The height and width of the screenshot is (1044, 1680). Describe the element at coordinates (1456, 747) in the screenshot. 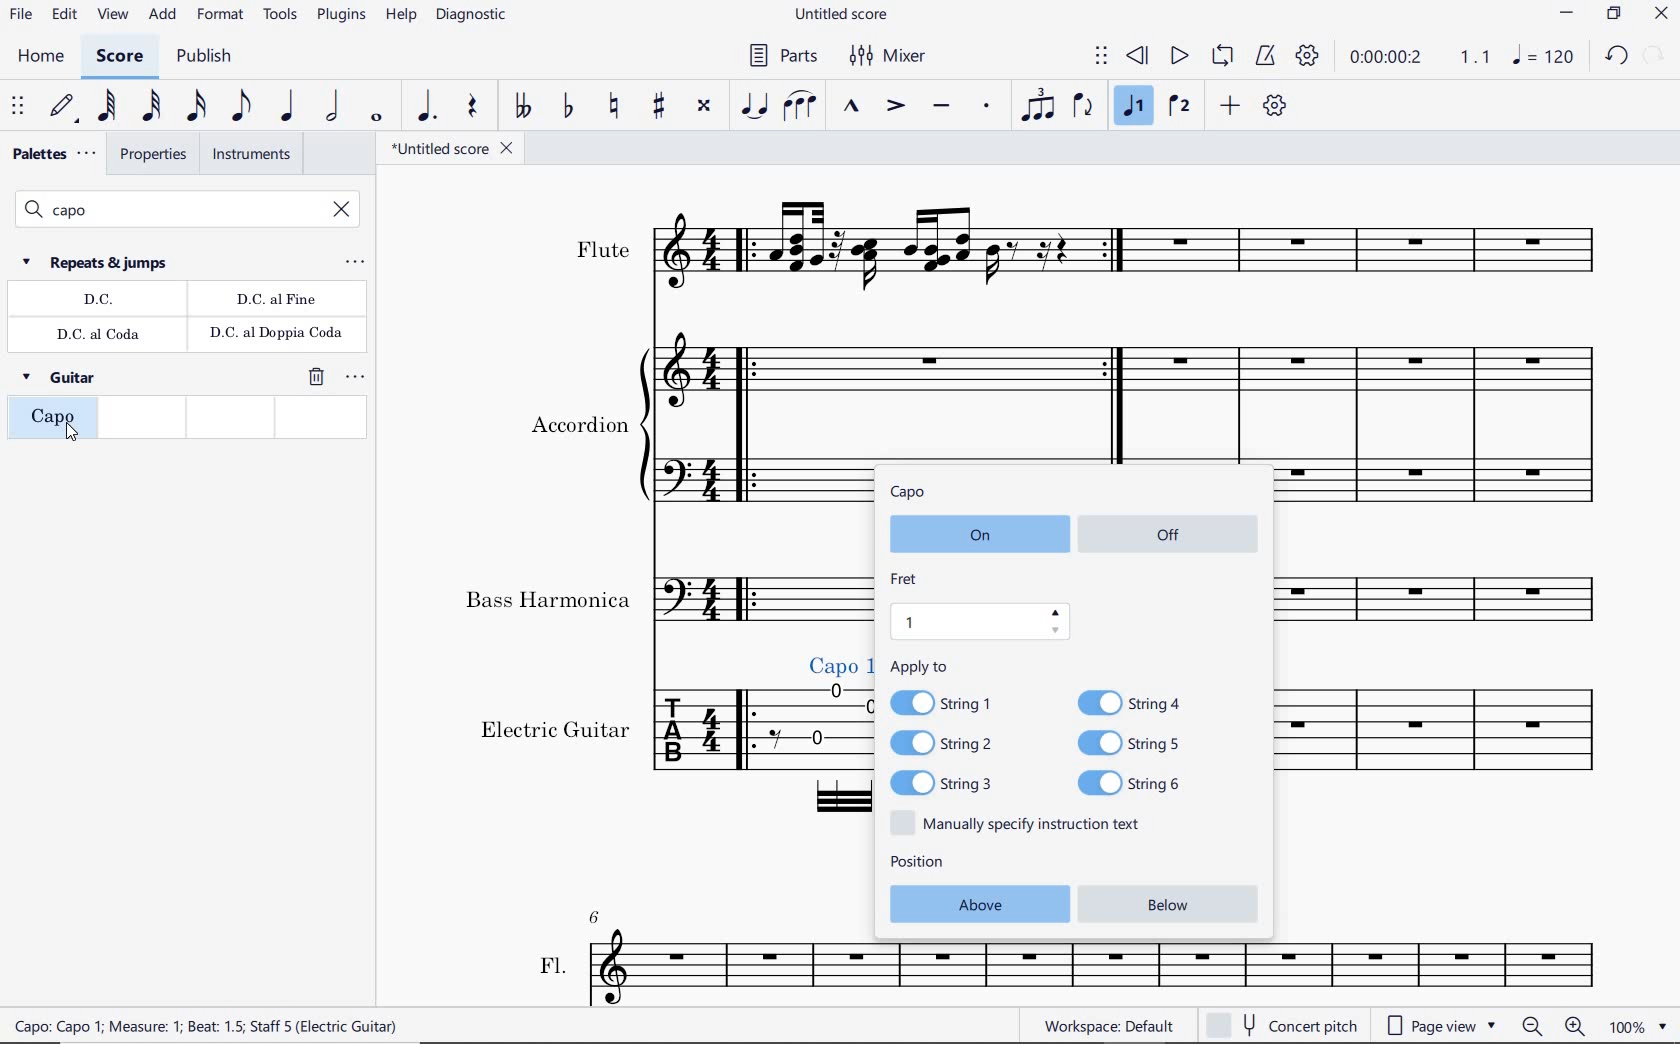

I see `Instrument: Electric guitar` at that location.